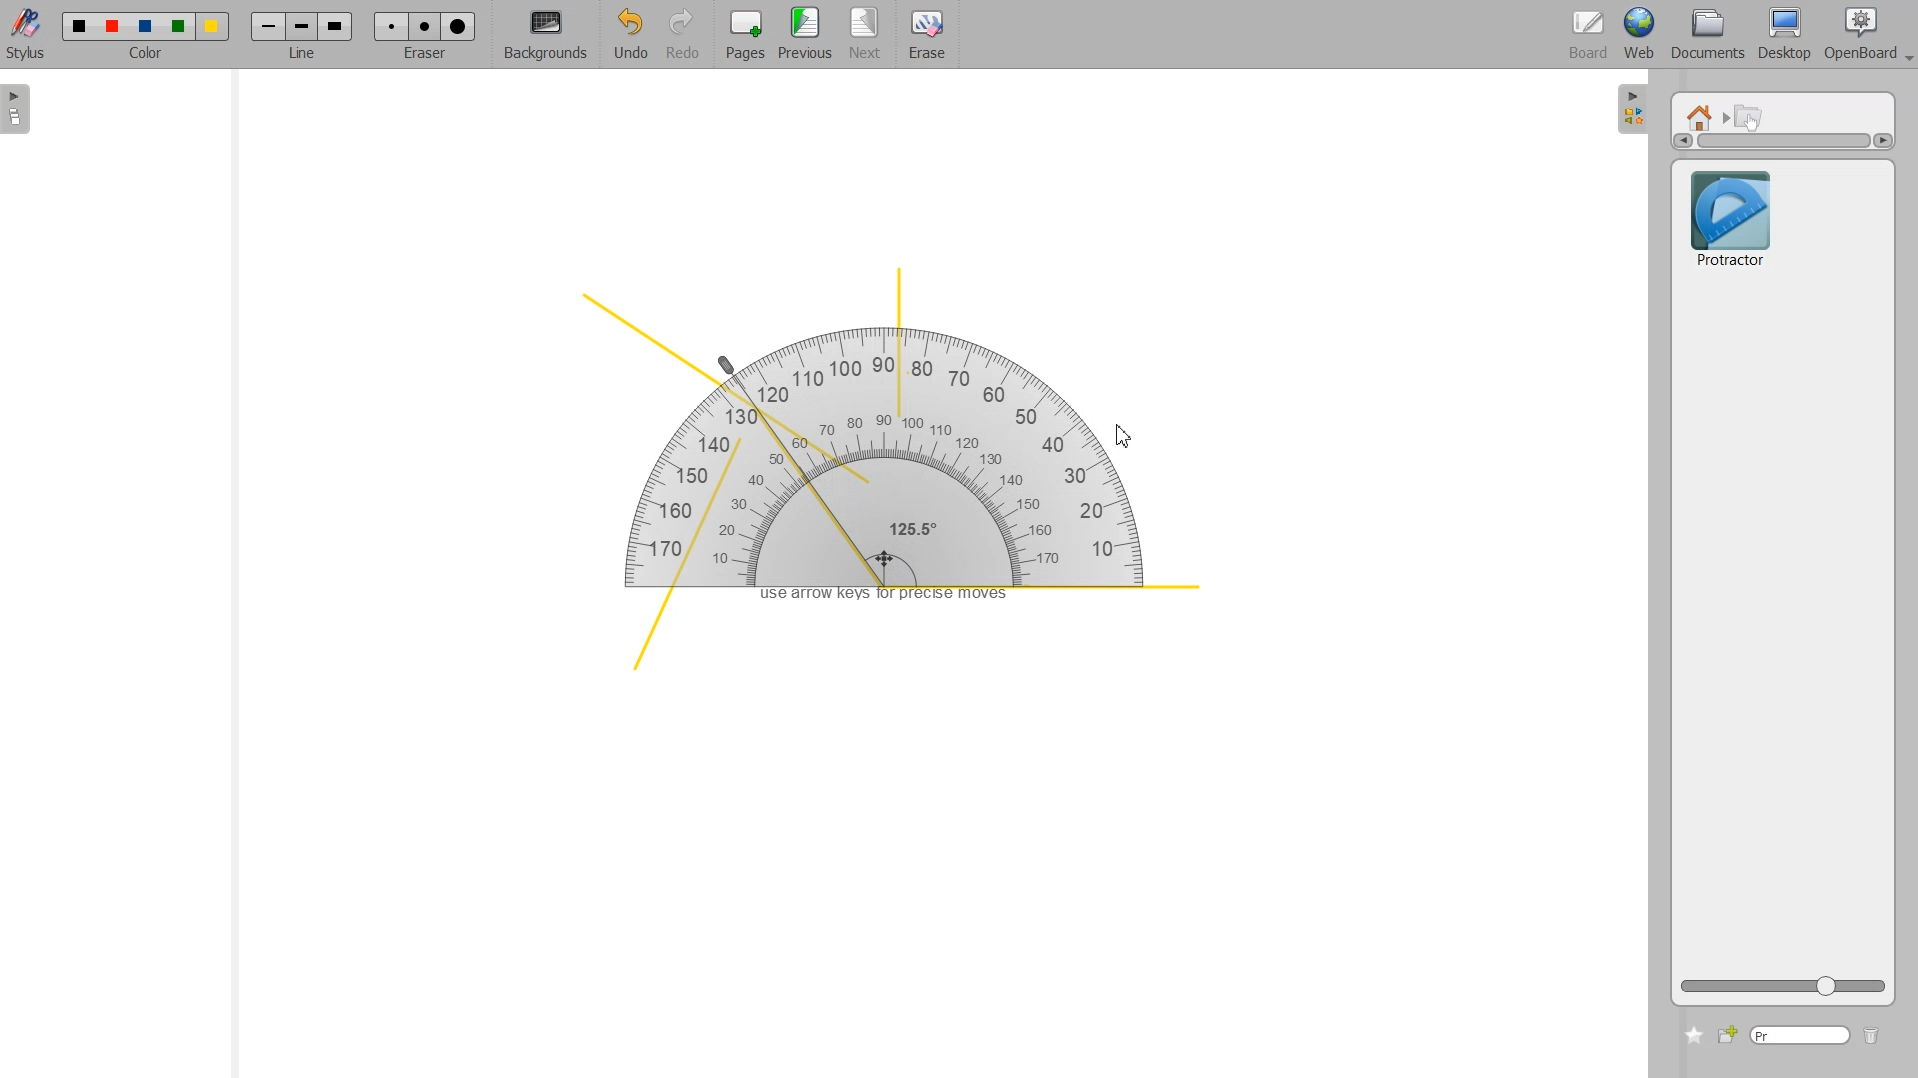 This screenshot has height=1078, width=1918. Describe the element at coordinates (888, 453) in the screenshot. I see `Protractor` at that location.